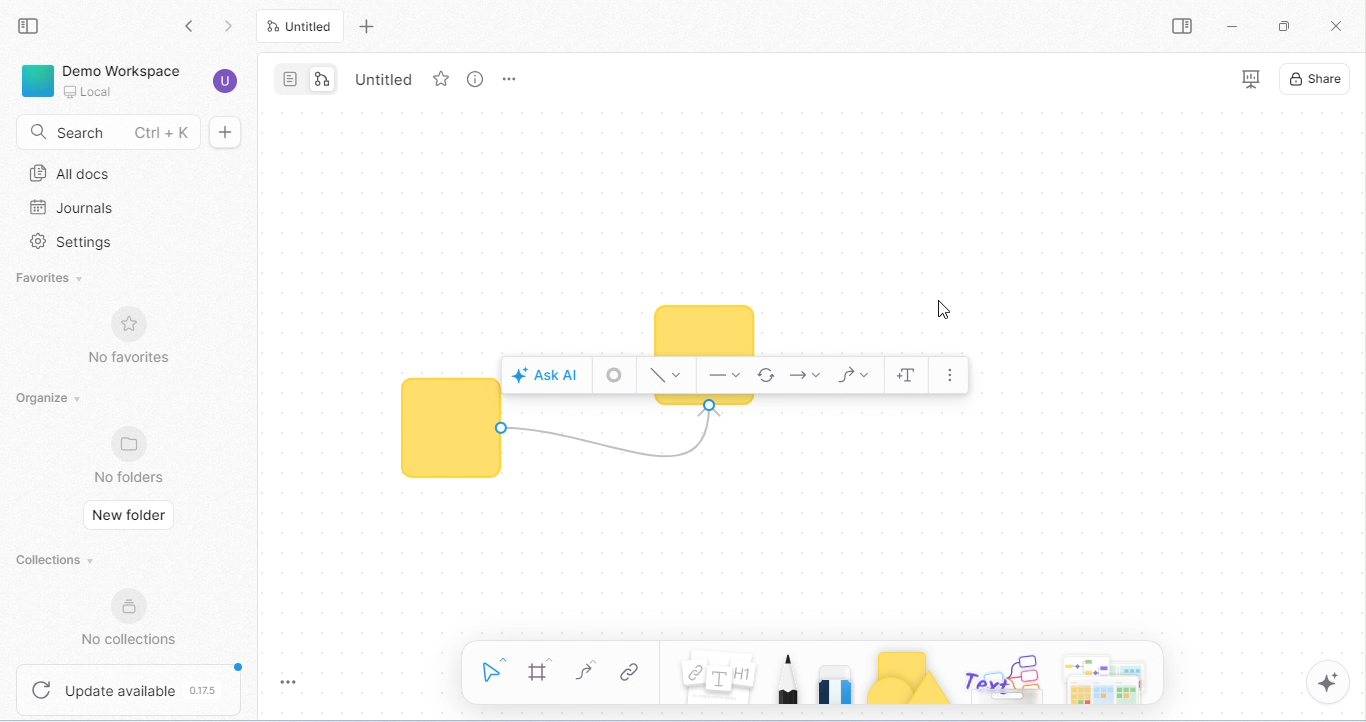  Describe the element at coordinates (709, 323) in the screenshot. I see `connector moved to another shape ` at that location.